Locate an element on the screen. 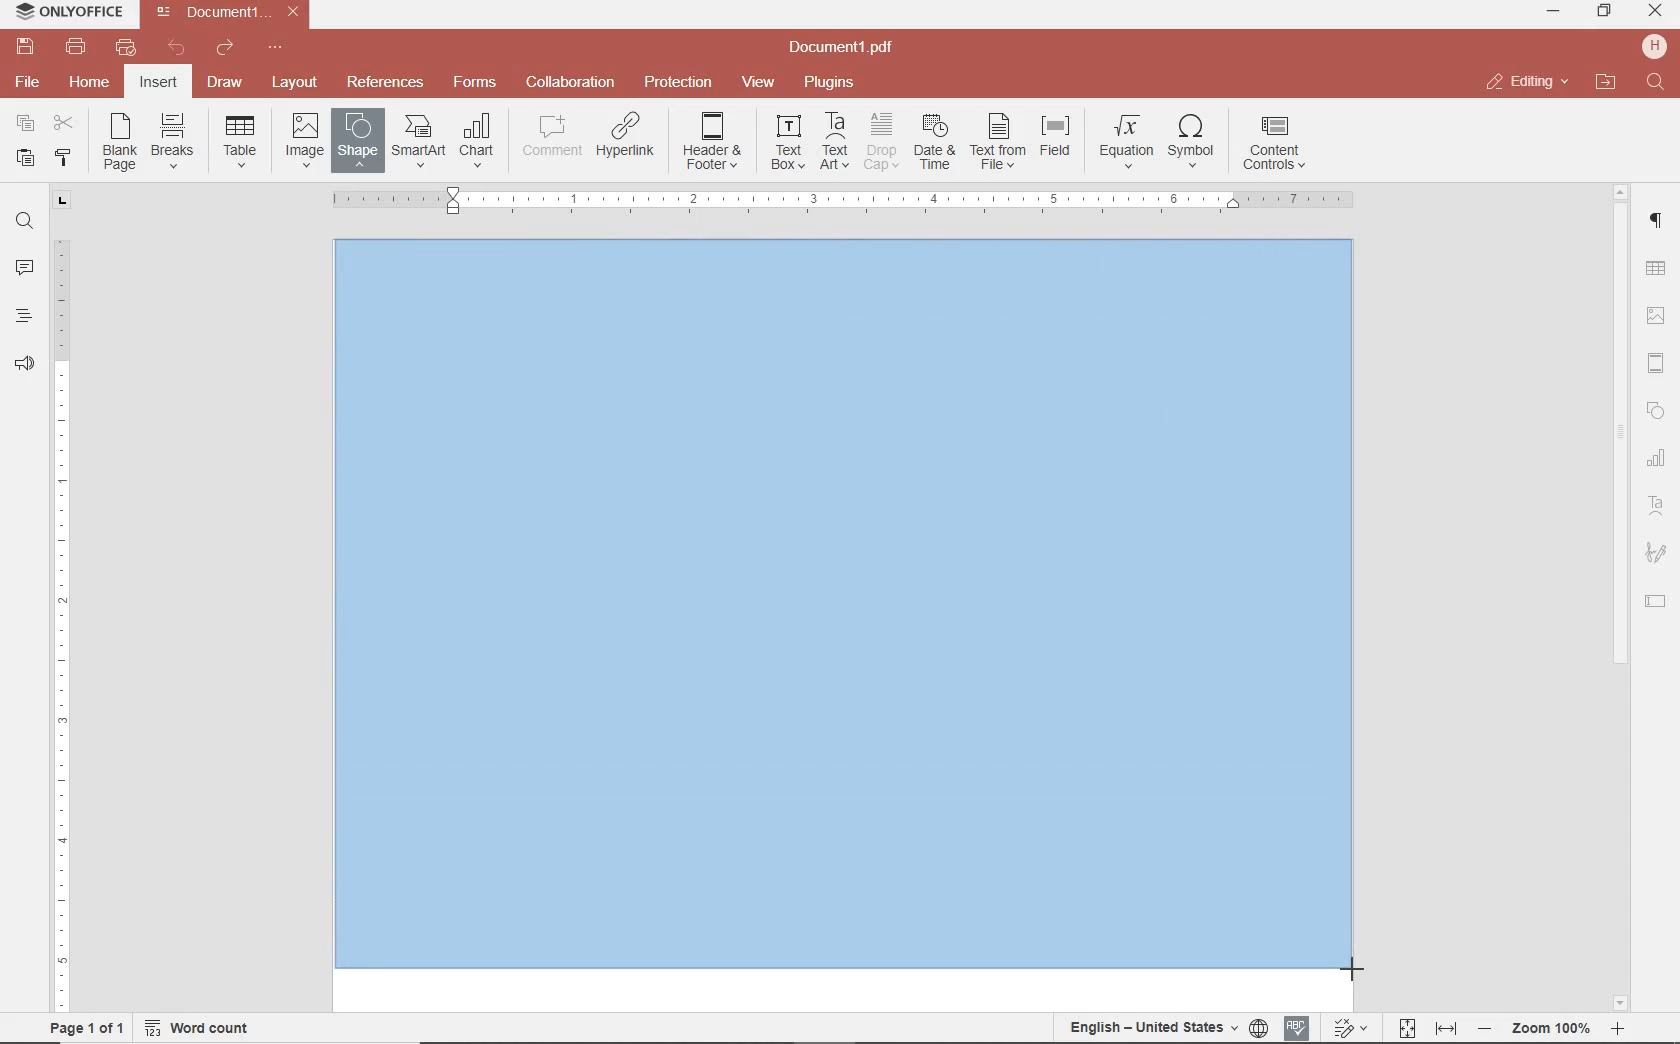 The height and width of the screenshot is (1044, 1680). TABLE is located at coordinates (1656, 271).